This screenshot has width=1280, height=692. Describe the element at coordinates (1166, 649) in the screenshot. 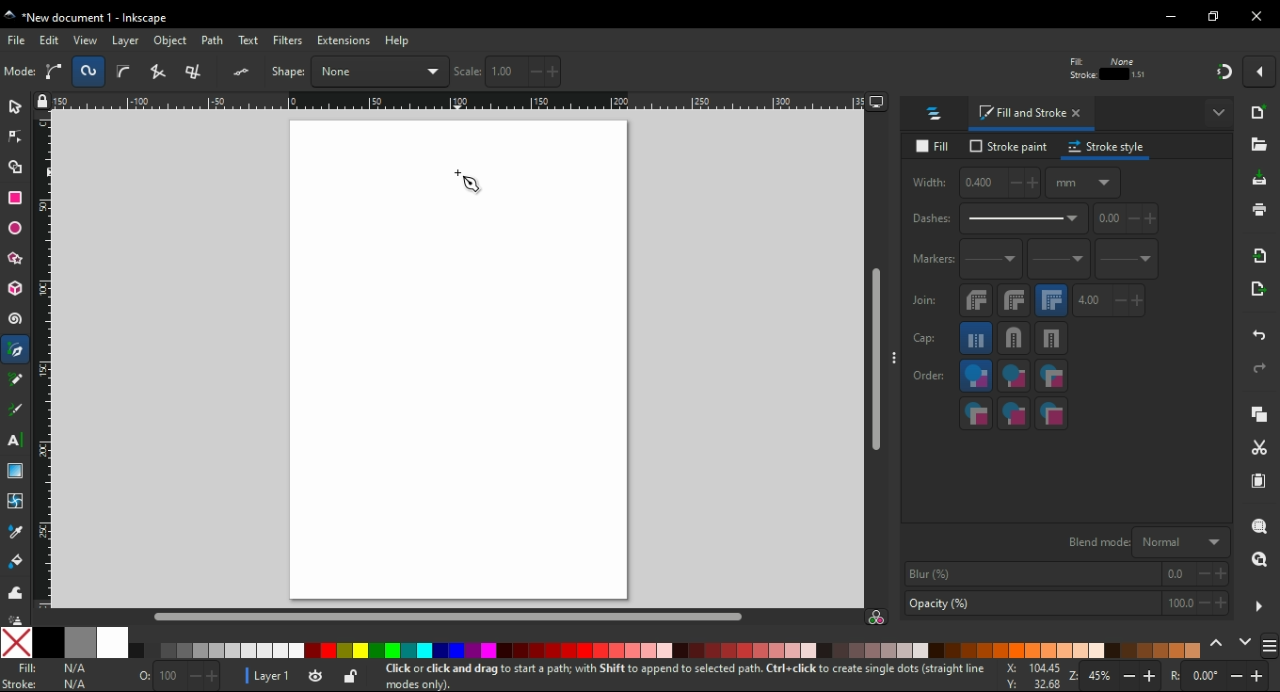

I see `color tone pallete` at that location.